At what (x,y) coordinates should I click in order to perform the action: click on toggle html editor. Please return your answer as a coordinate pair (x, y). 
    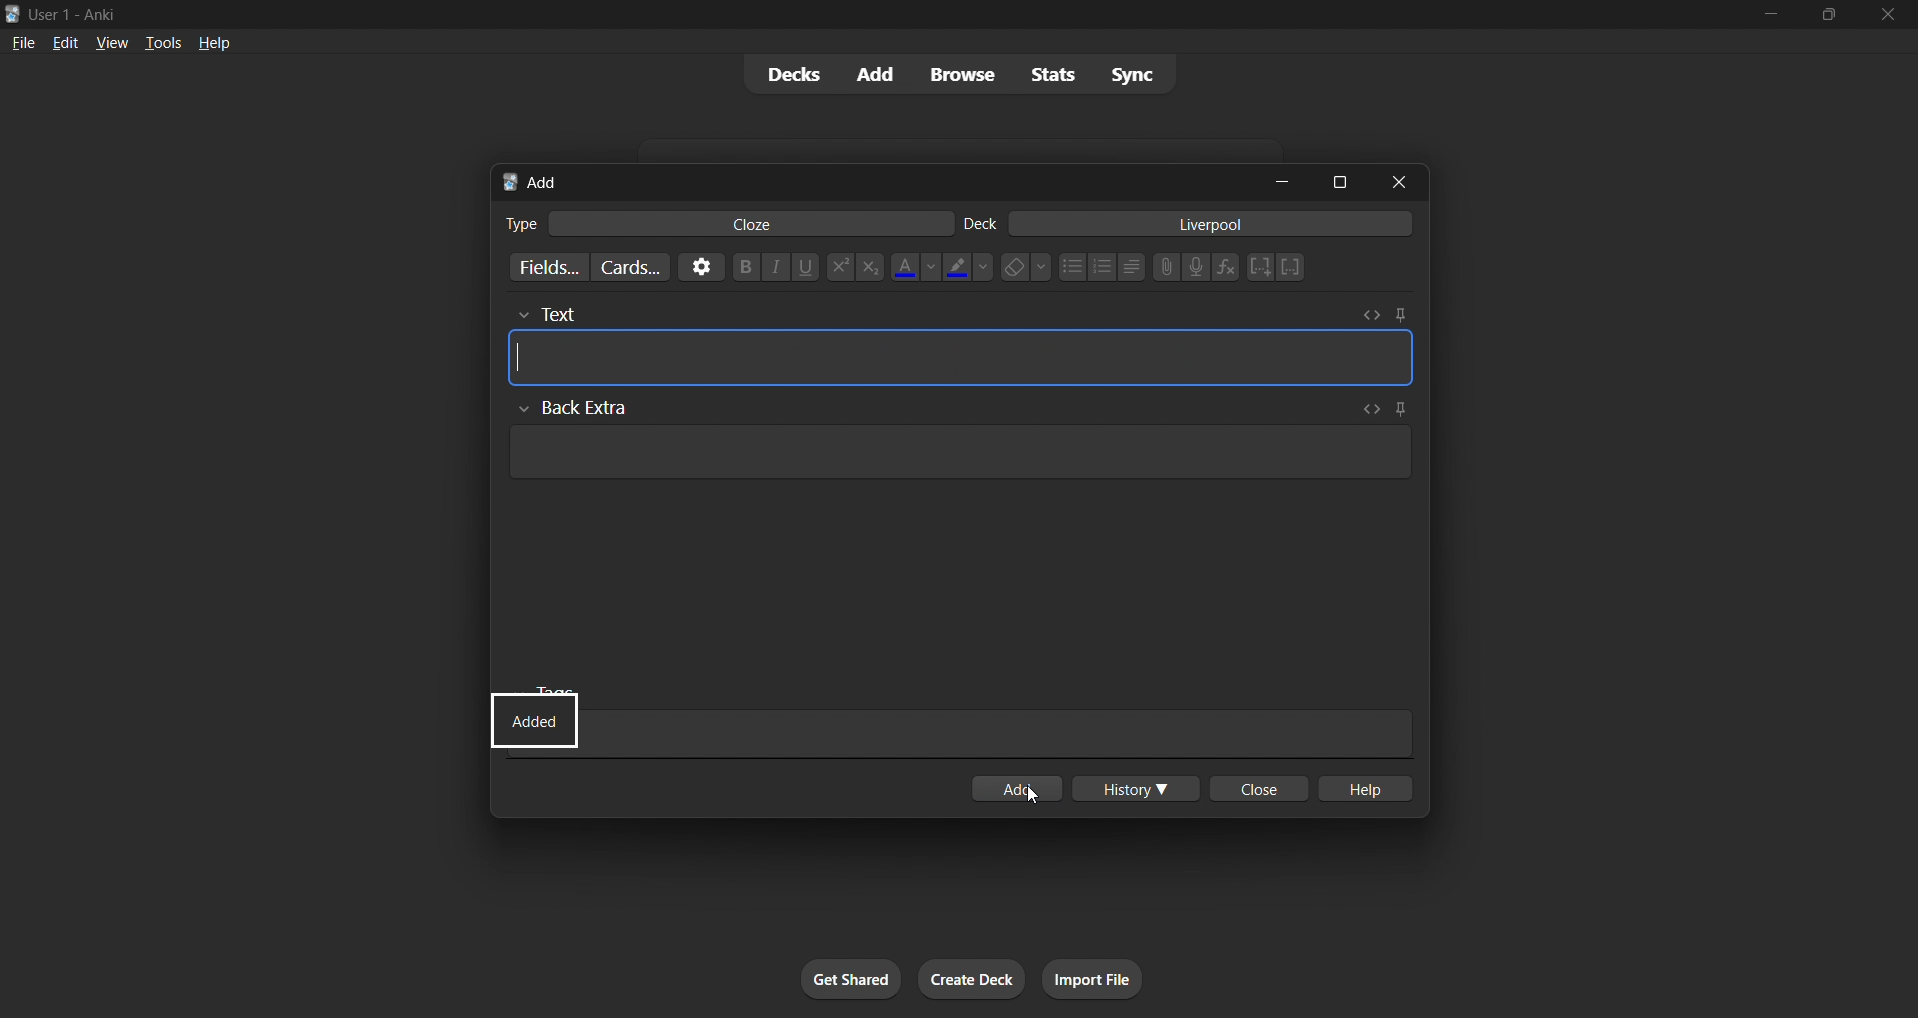
    Looking at the image, I should click on (1375, 315).